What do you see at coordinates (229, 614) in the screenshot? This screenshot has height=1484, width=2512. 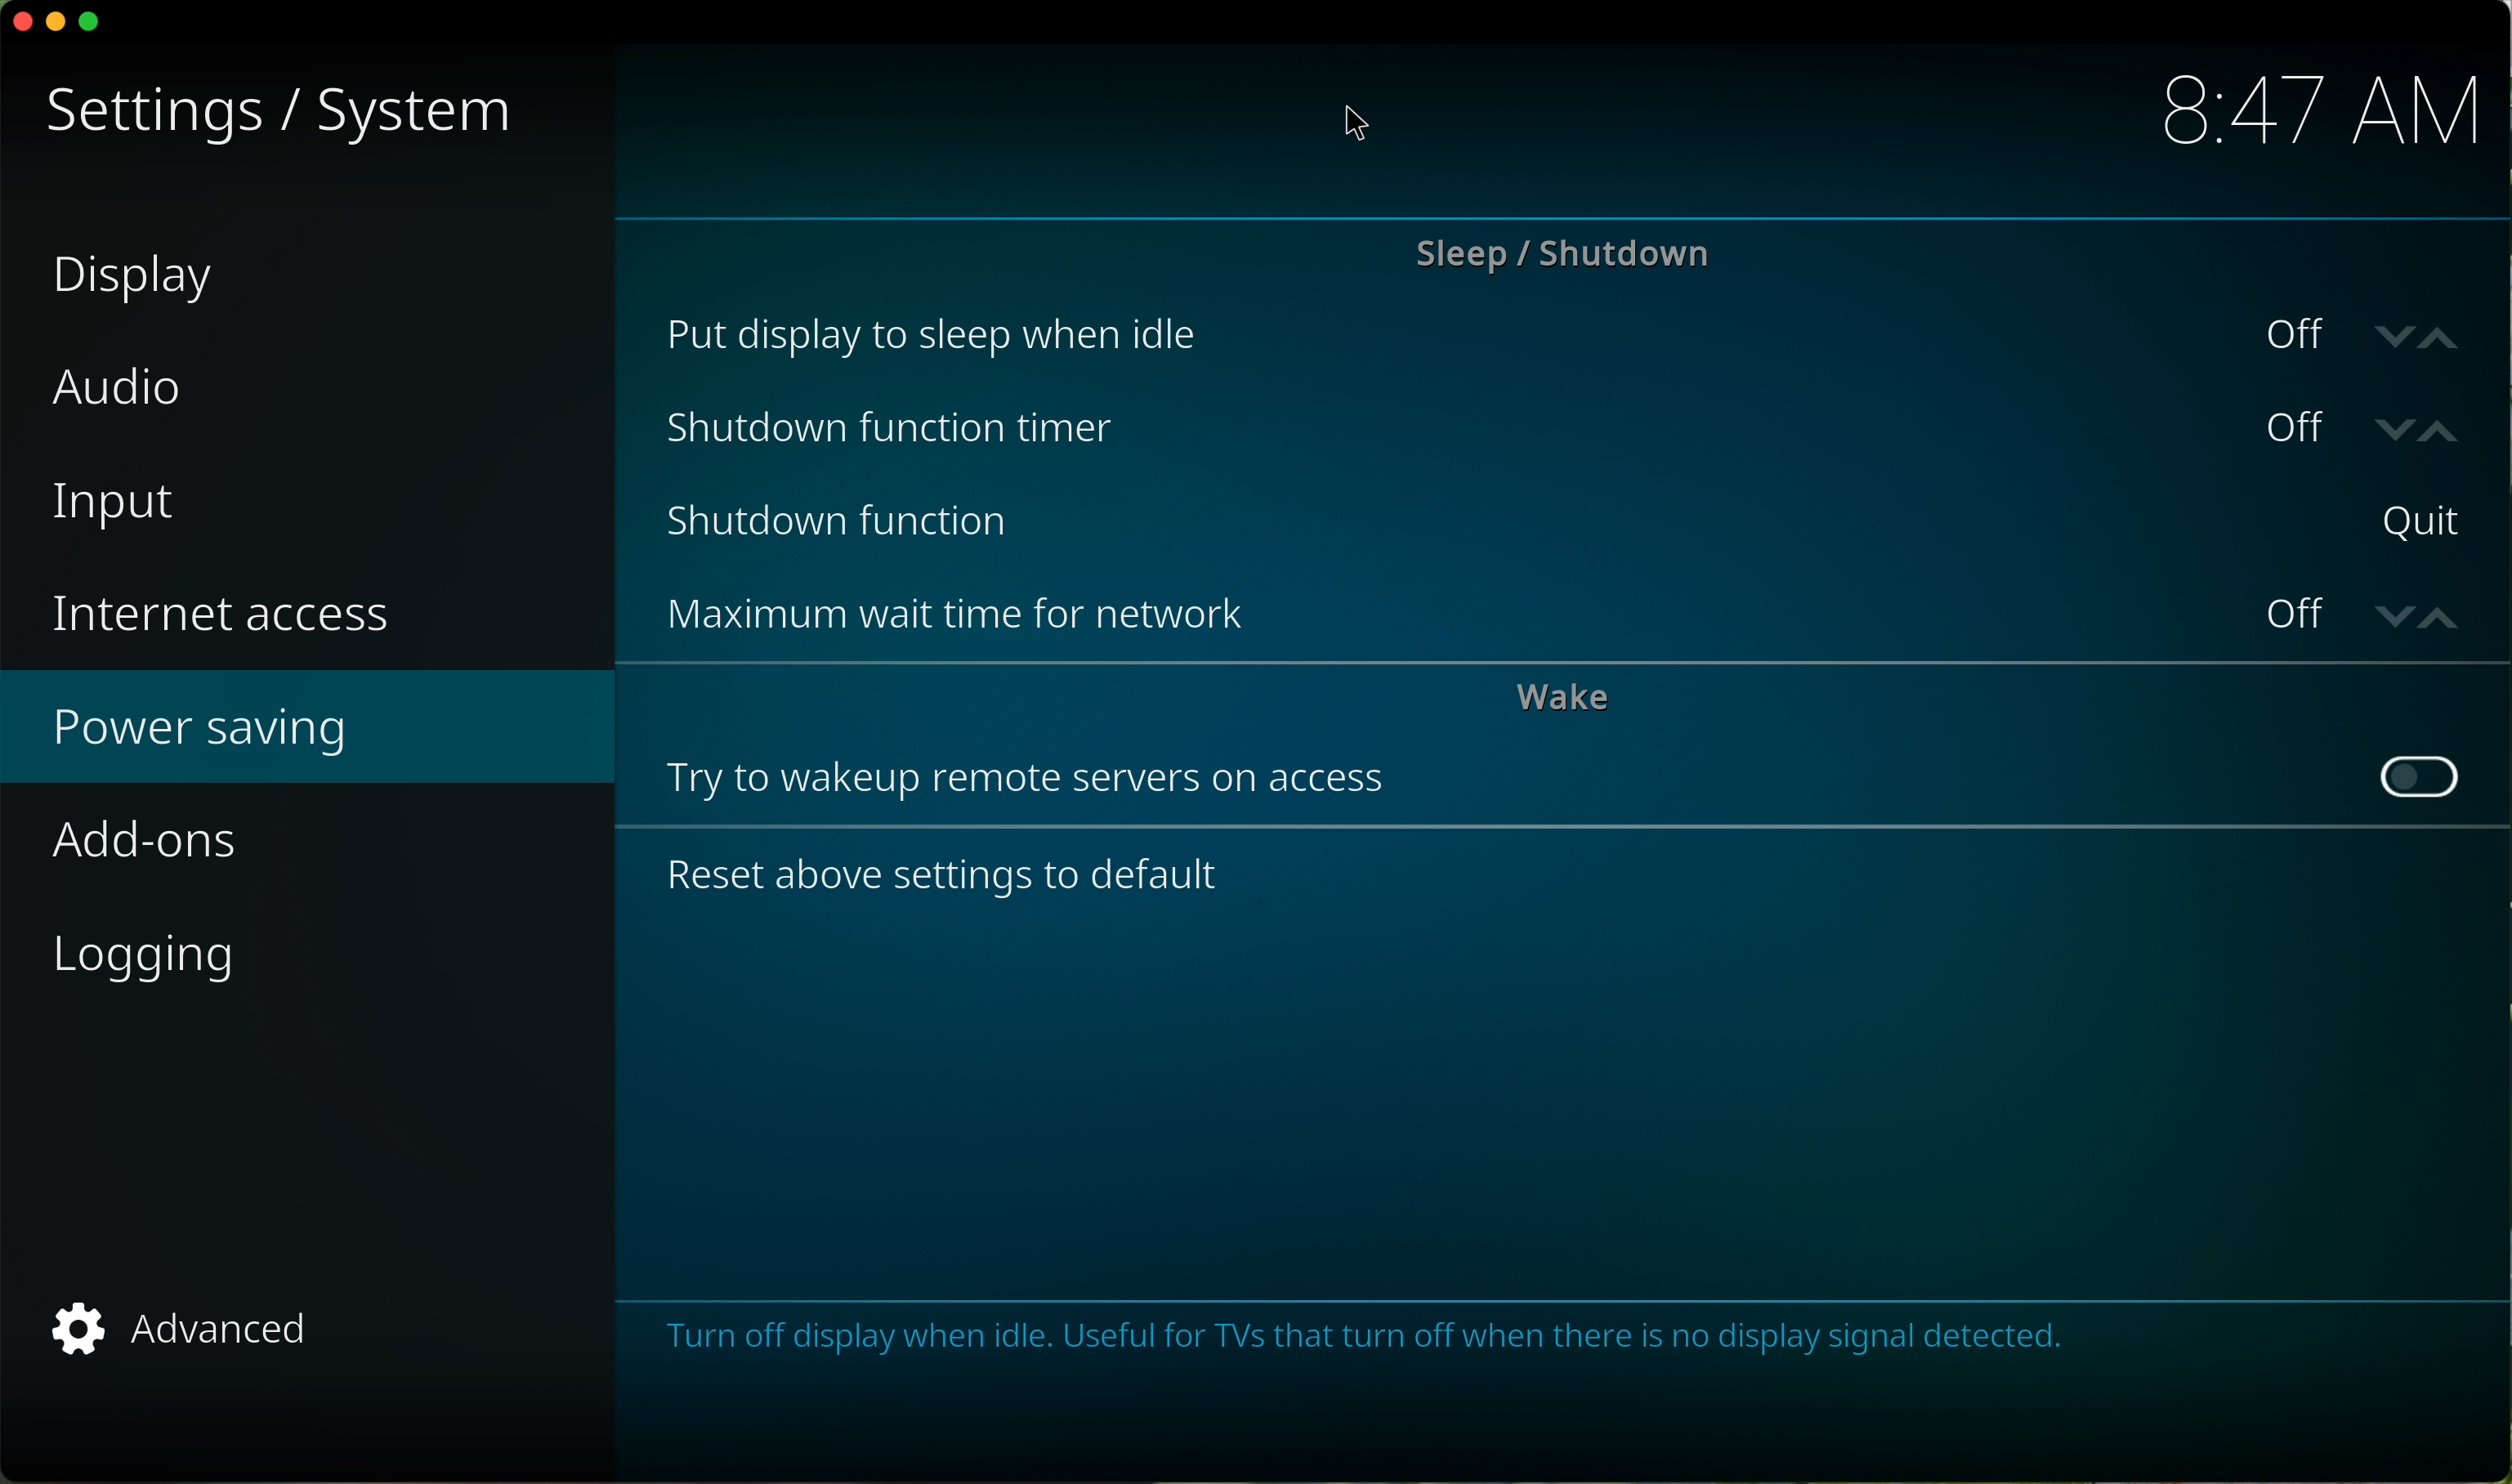 I see `internet access` at bounding box center [229, 614].